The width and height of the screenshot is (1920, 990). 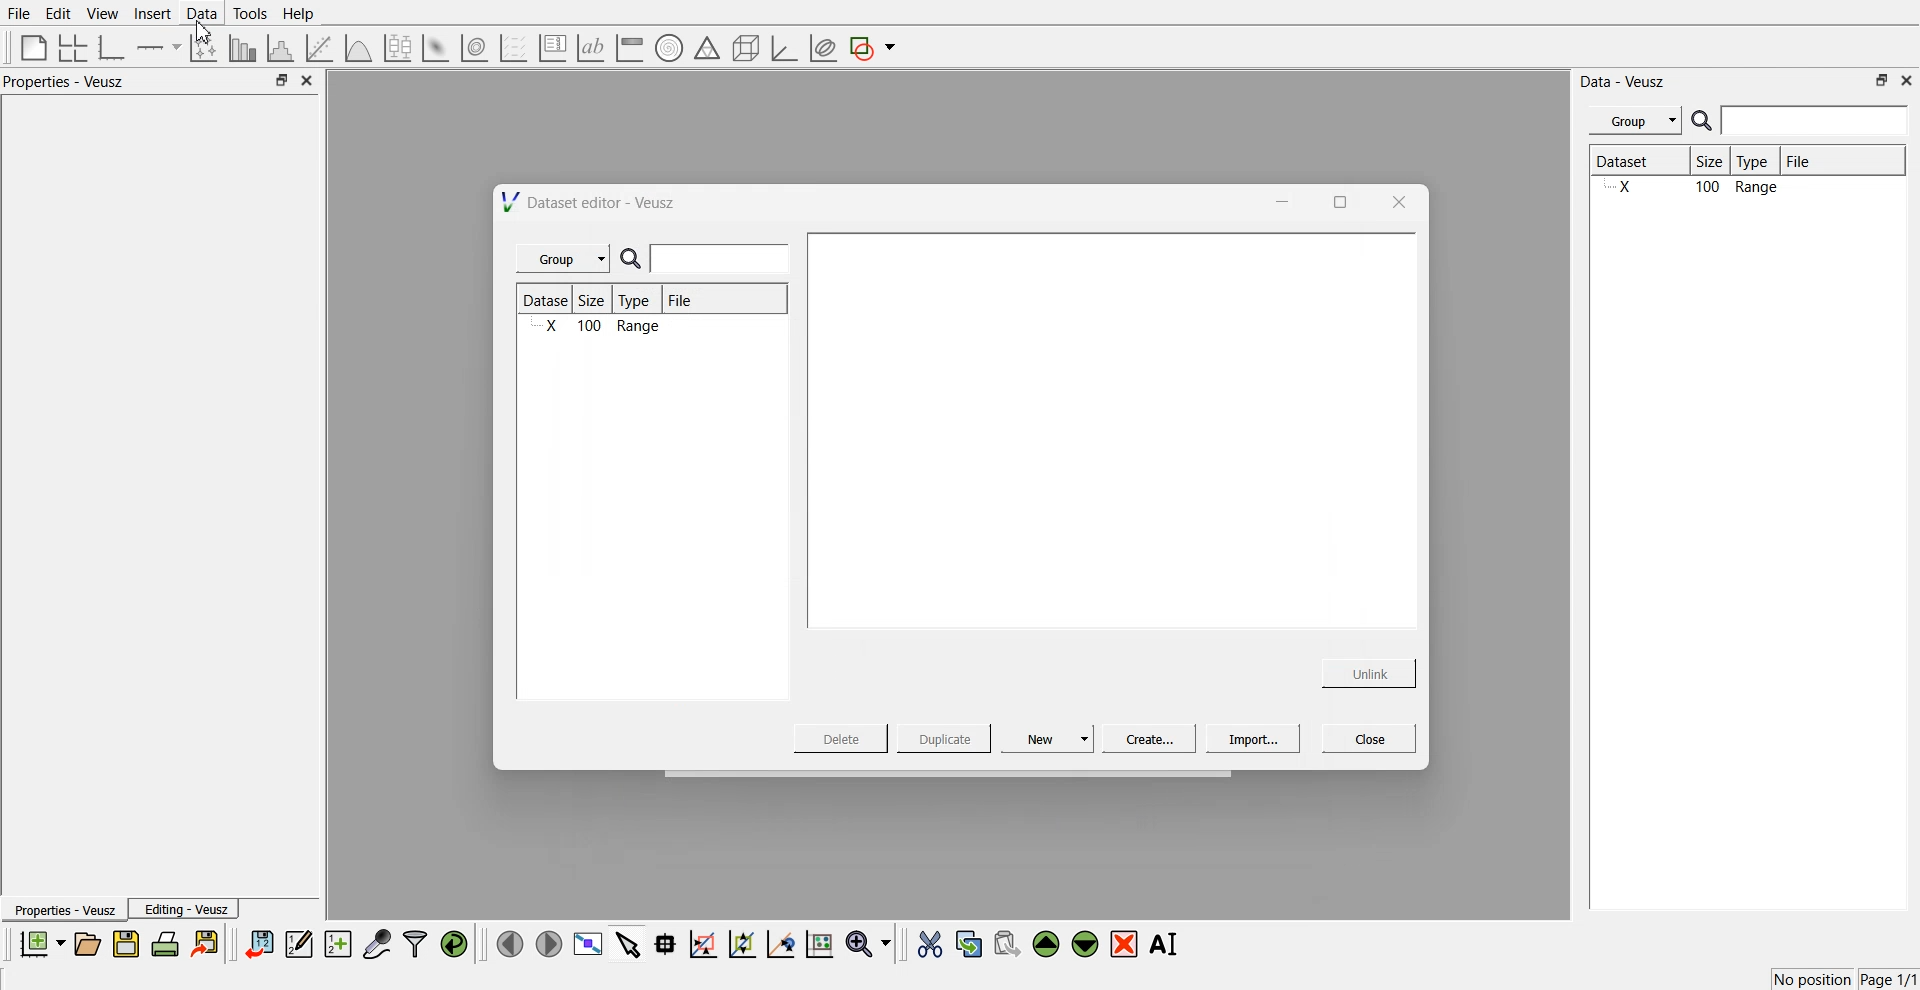 I want to click on Dataset, so click(x=548, y=300).